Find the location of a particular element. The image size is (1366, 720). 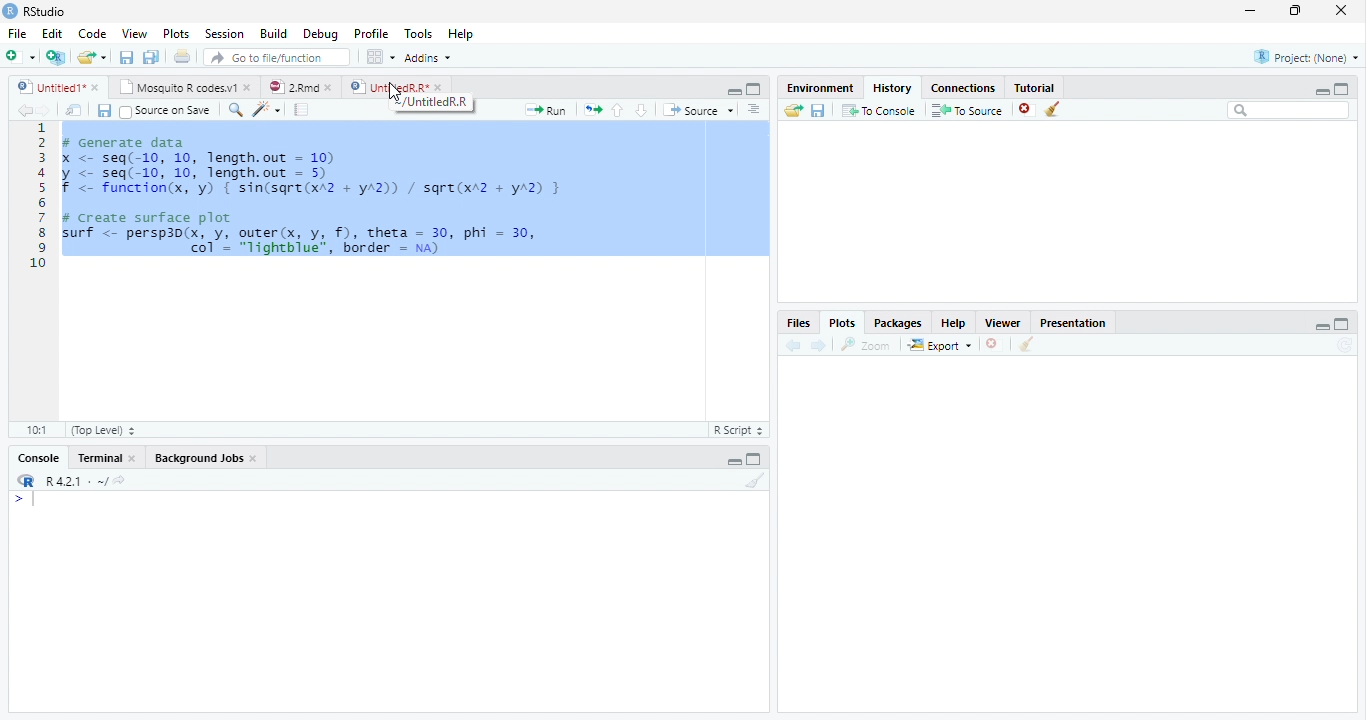

Clear all plots is located at coordinates (1026, 344).